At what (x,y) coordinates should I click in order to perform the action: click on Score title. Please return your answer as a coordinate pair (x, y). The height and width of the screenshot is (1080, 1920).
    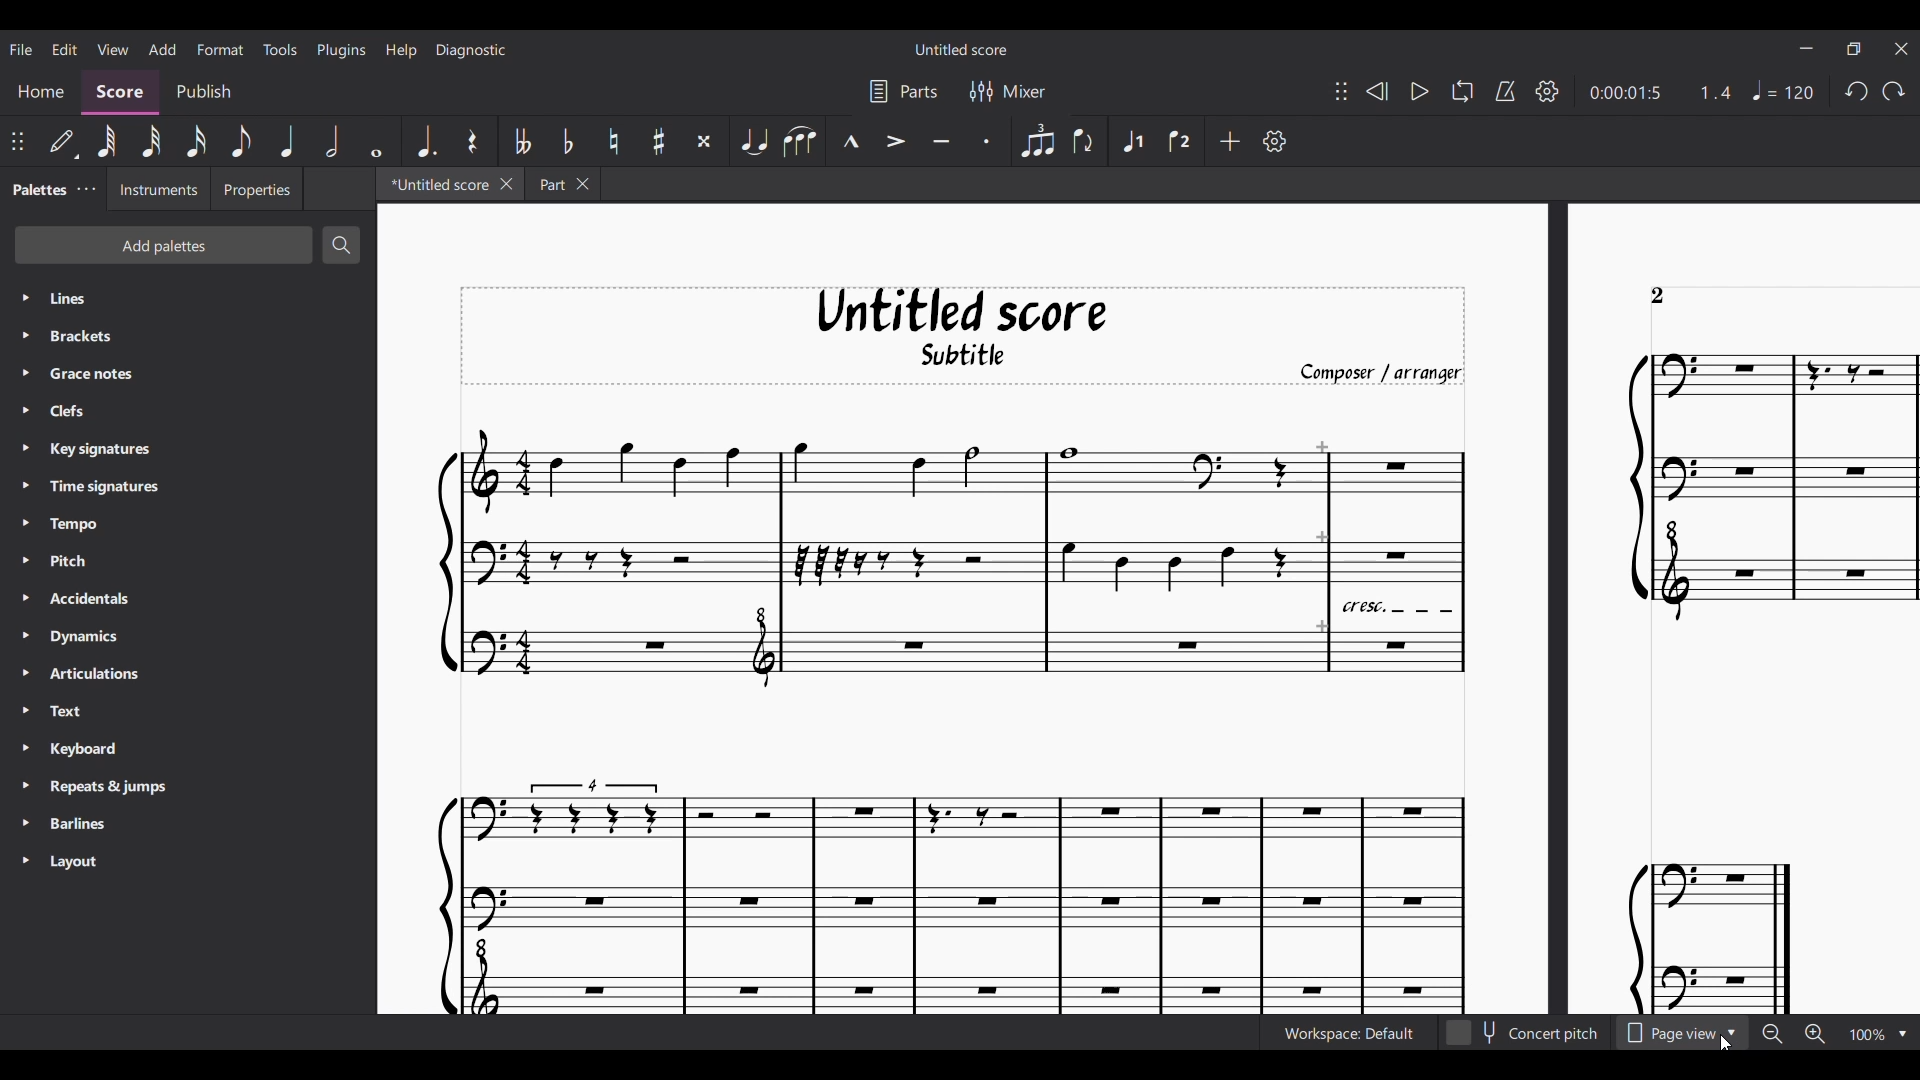
    Looking at the image, I should click on (962, 49).